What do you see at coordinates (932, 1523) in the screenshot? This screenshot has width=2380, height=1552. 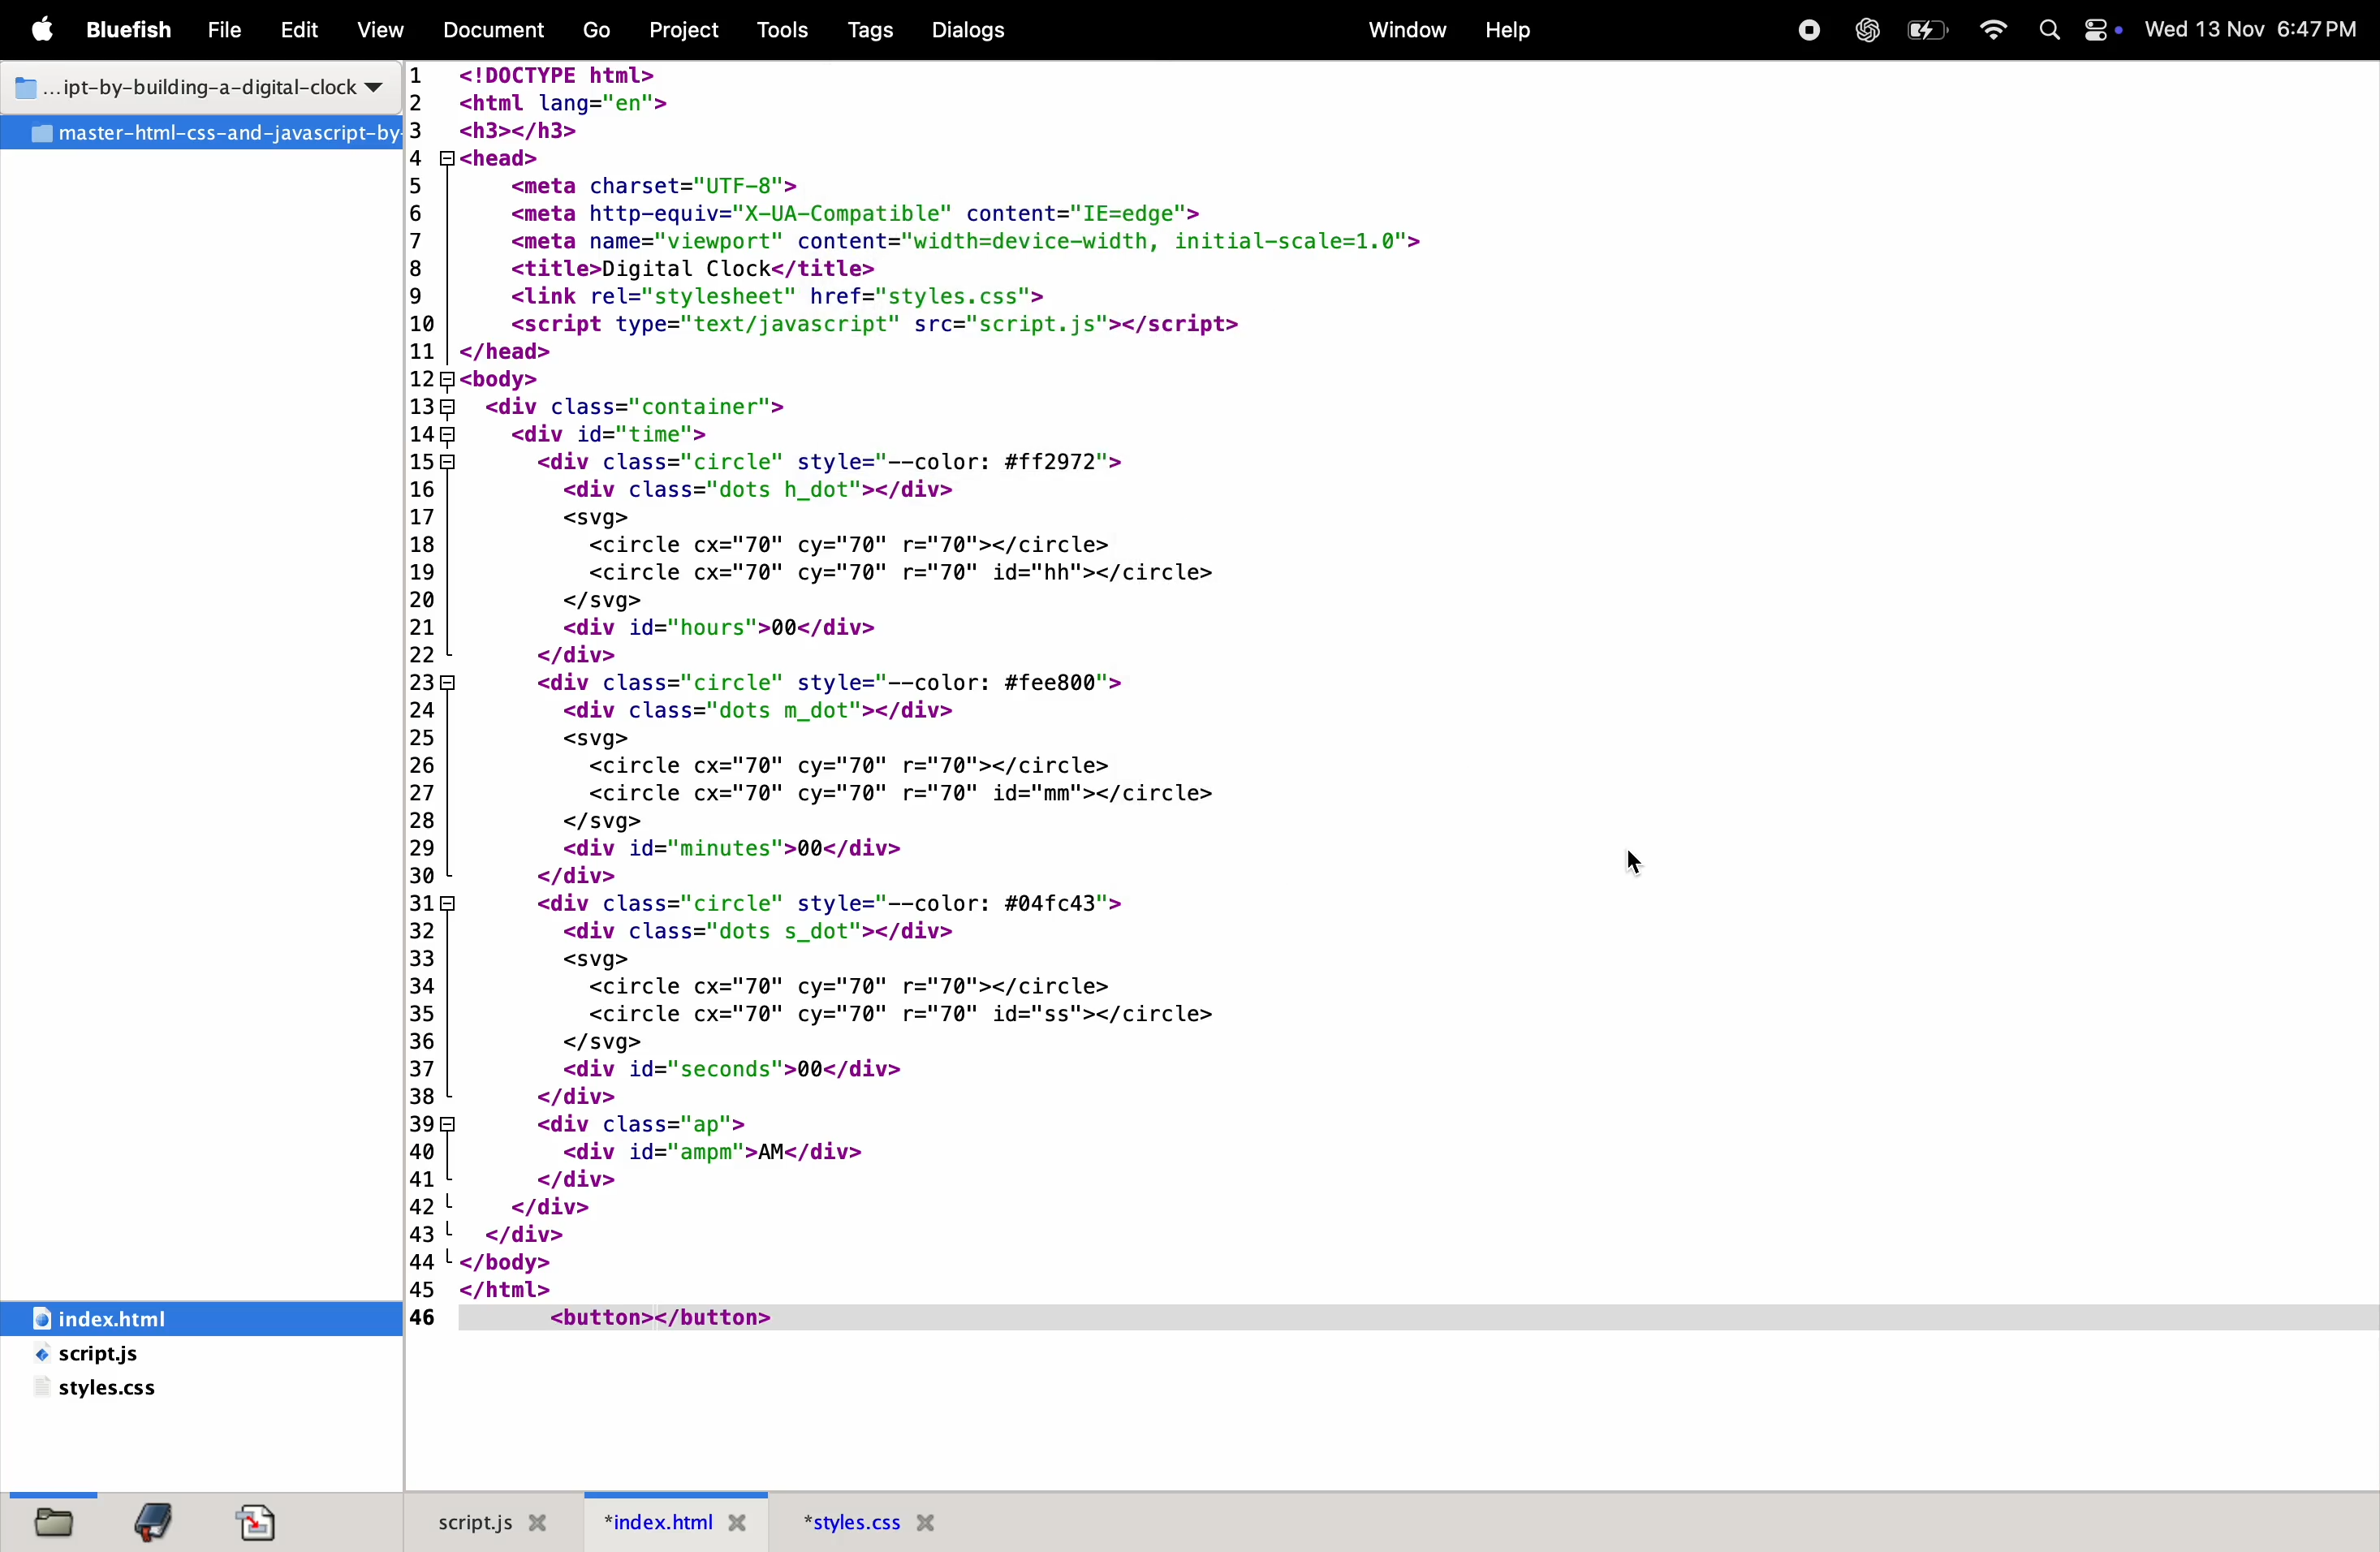 I see `Close file` at bounding box center [932, 1523].